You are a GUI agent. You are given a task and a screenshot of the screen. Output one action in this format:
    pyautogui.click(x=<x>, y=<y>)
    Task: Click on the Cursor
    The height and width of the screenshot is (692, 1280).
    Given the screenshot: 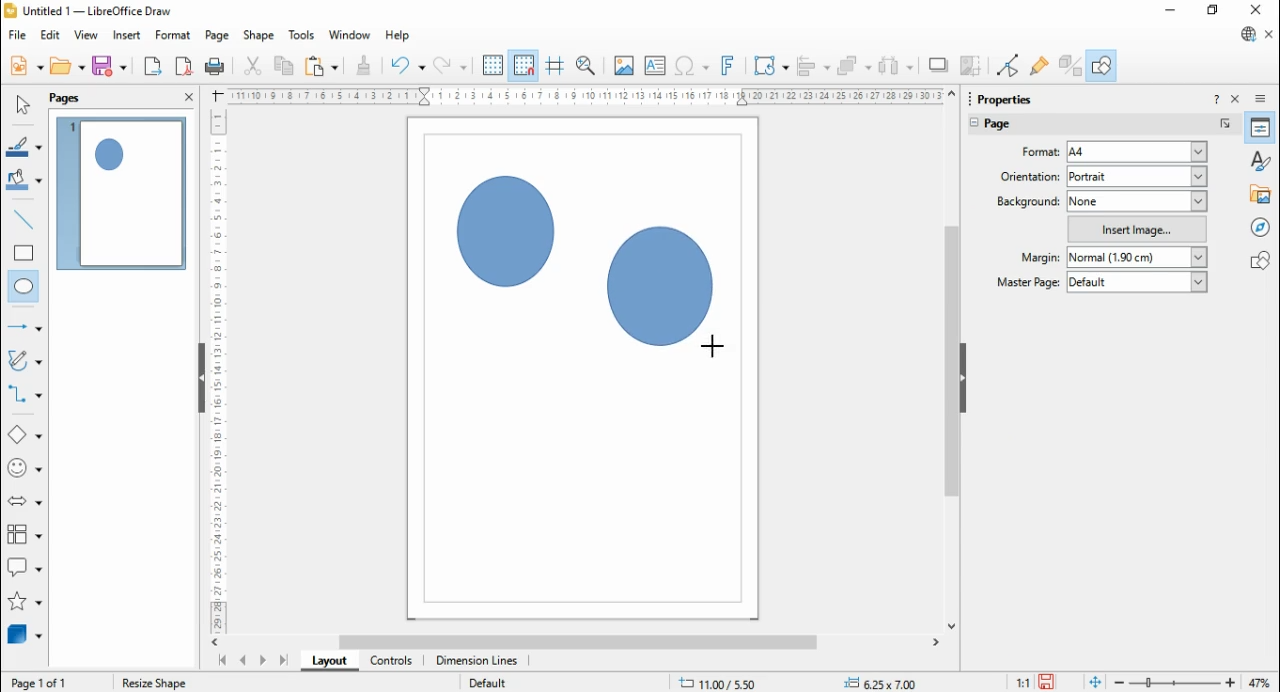 What is the action you would take?
    pyautogui.click(x=709, y=347)
    